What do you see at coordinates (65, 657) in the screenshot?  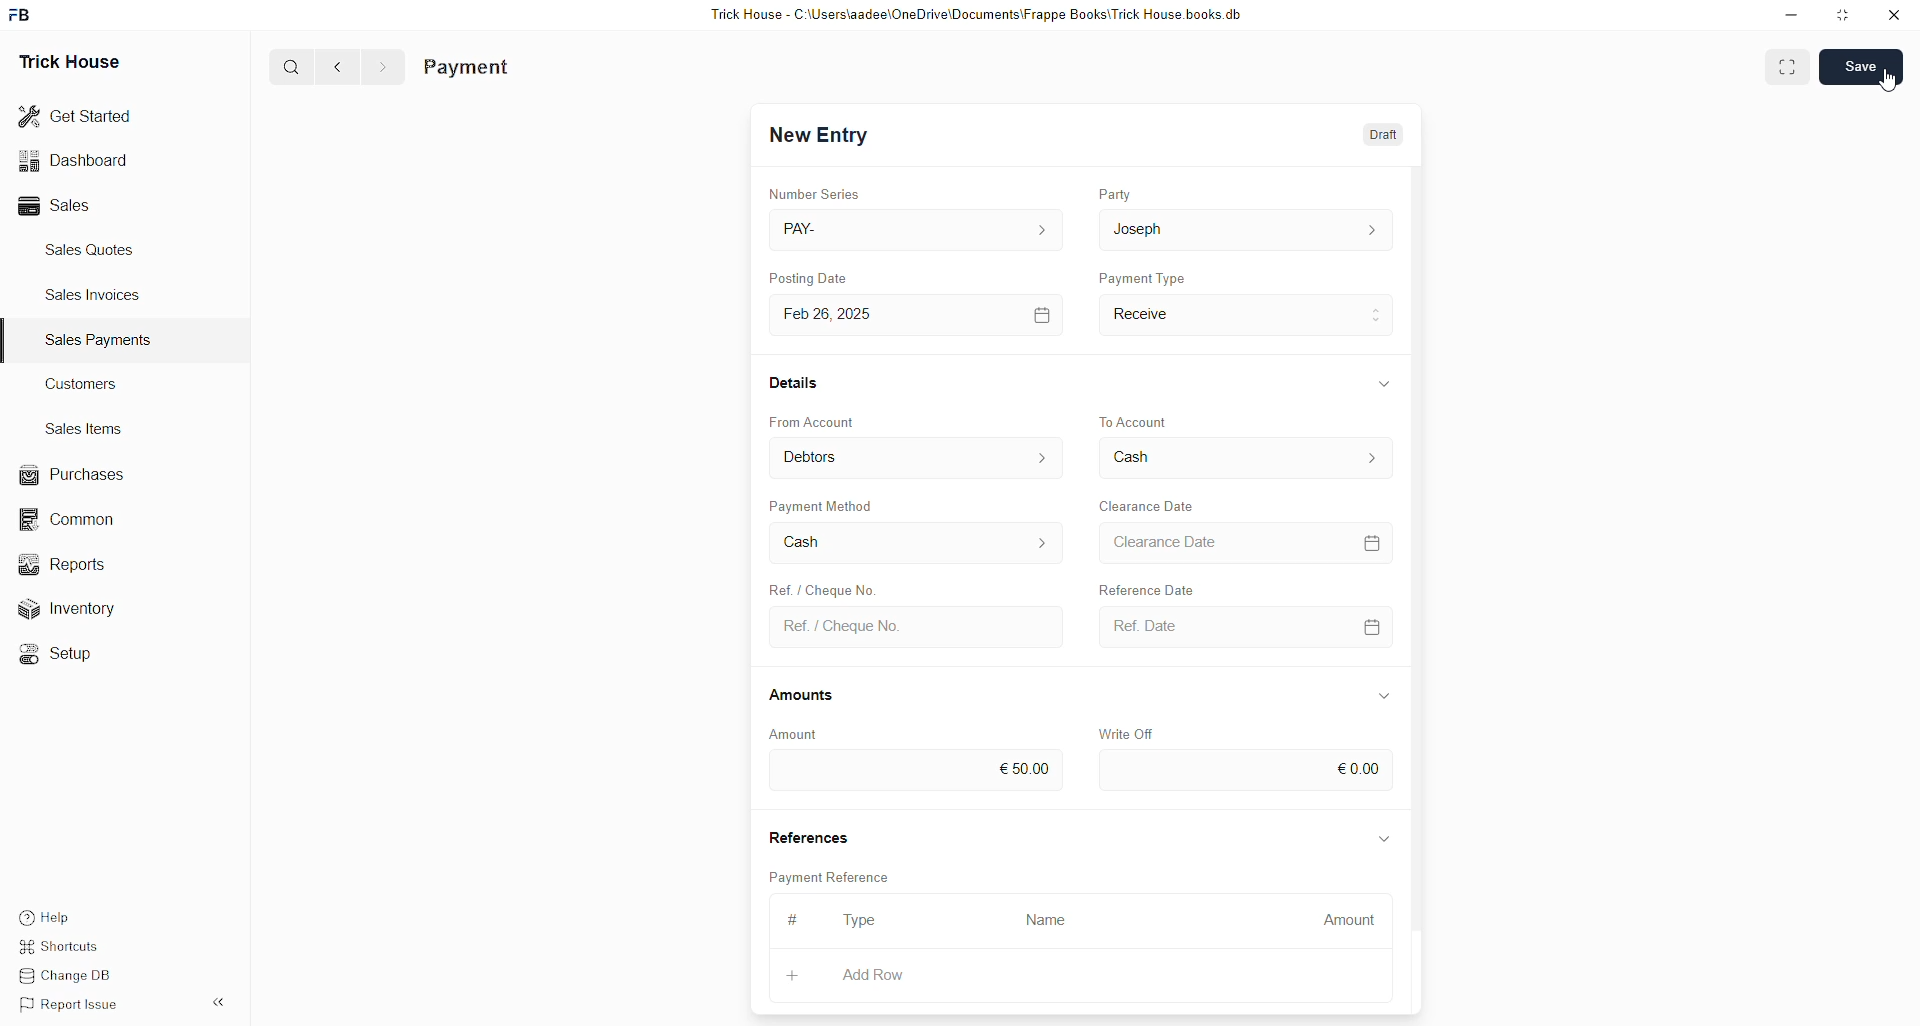 I see `Setup` at bounding box center [65, 657].